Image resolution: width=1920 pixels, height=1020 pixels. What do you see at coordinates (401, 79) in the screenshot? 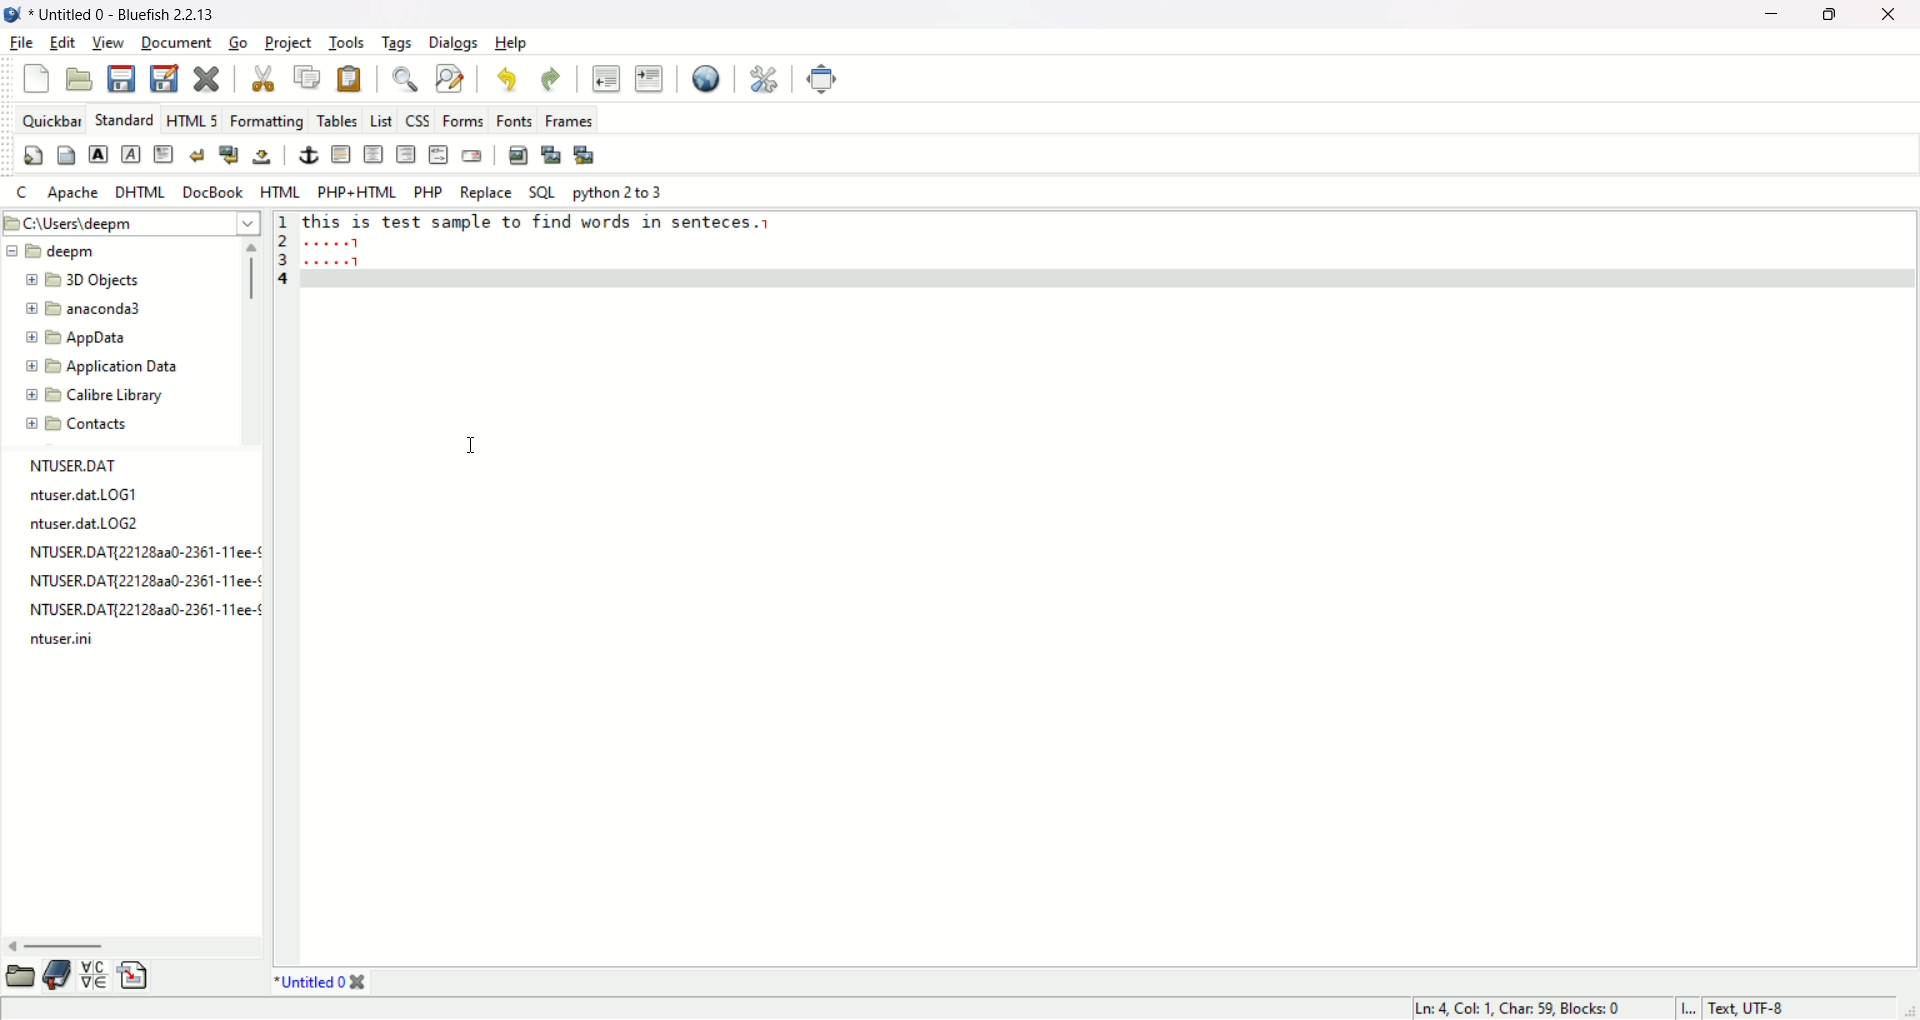
I see `find` at bounding box center [401, 79].